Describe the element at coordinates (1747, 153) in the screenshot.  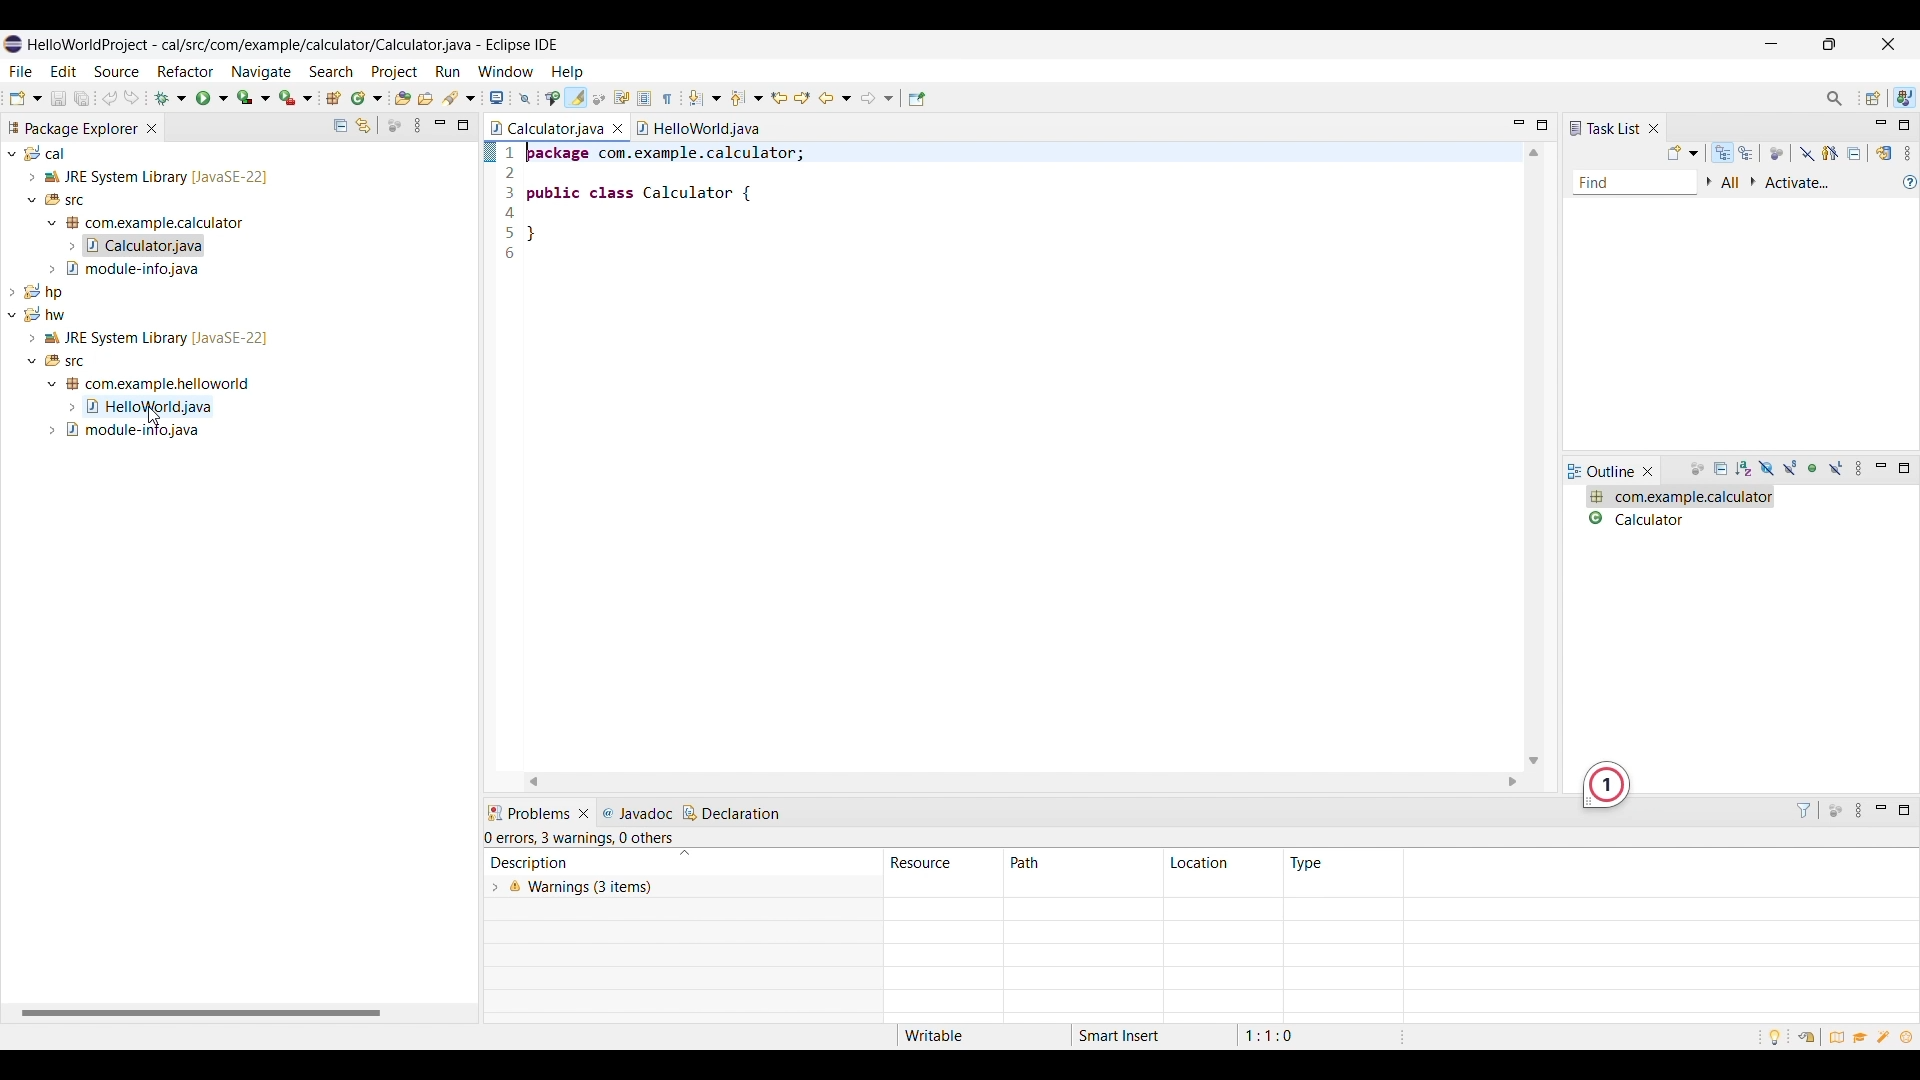
I see `Scheduled` at that location.